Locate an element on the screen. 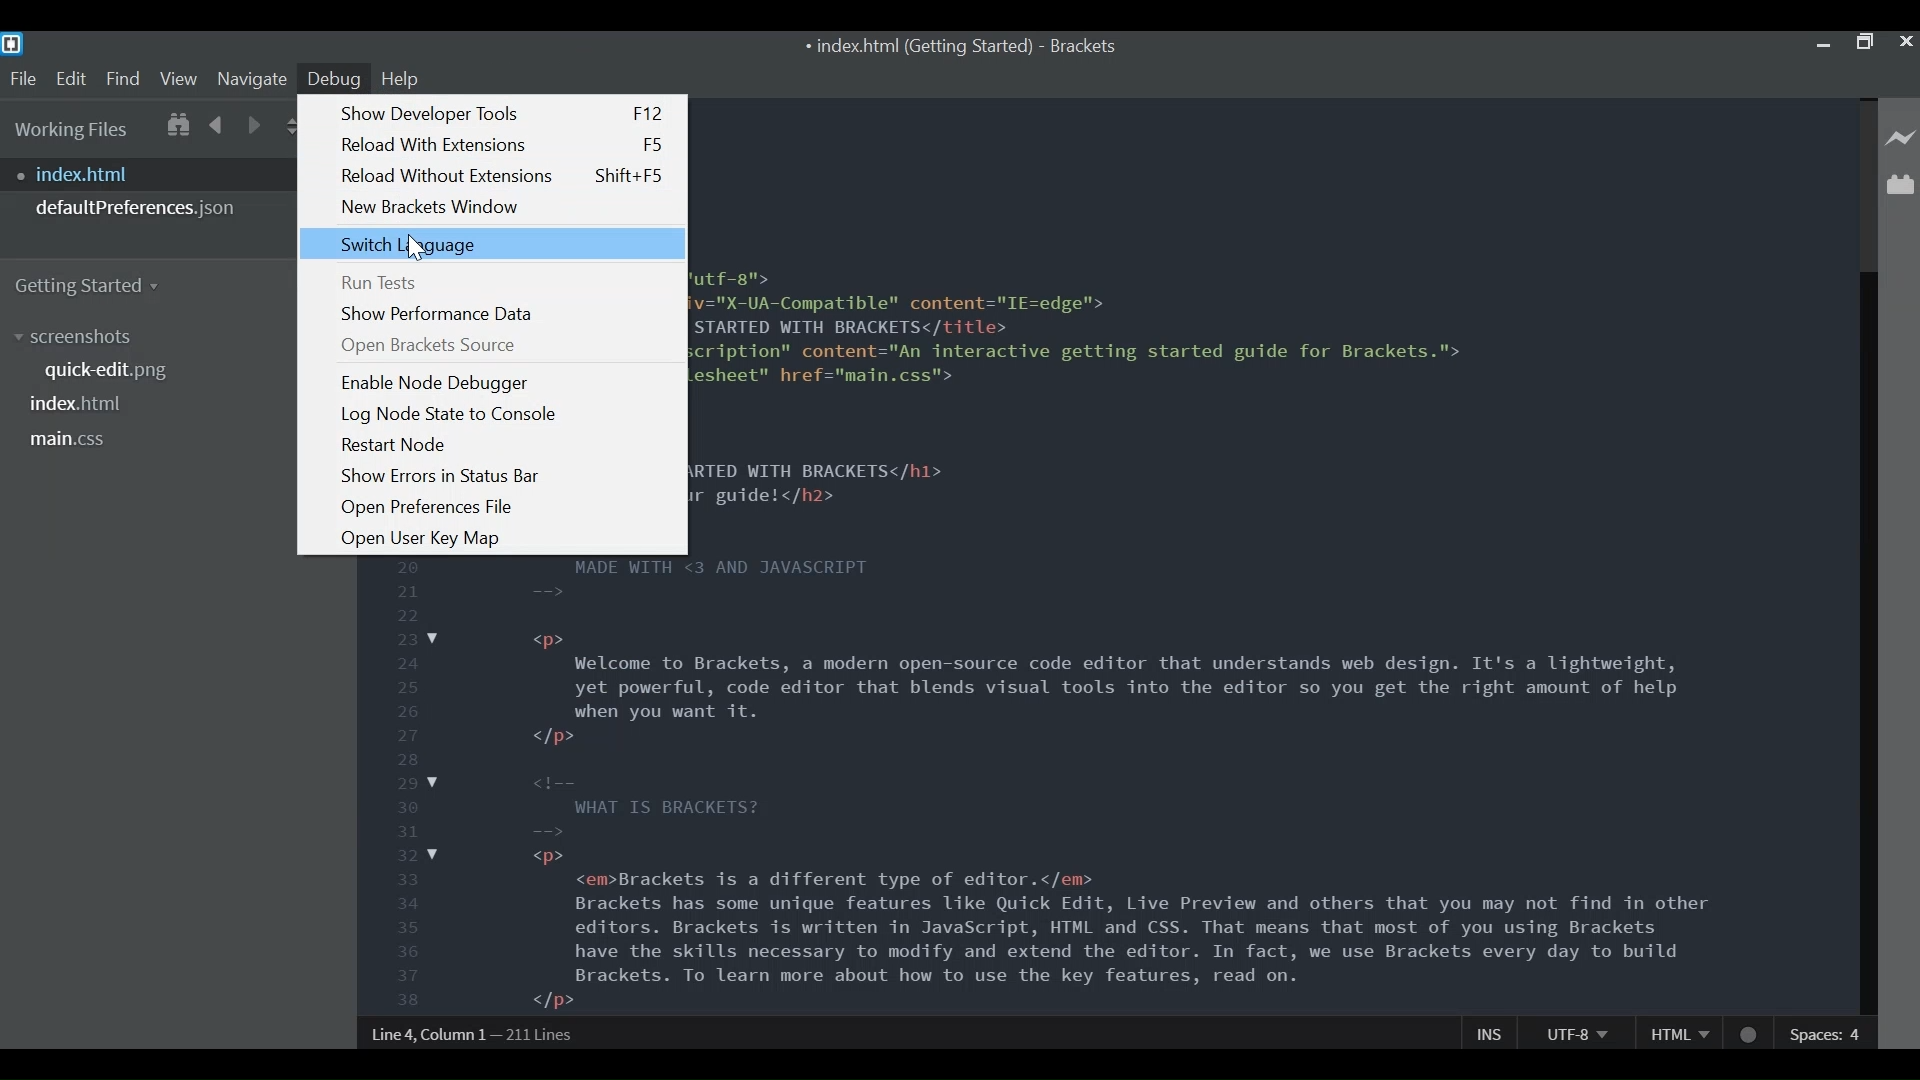 Image resolution: width=1920 pixels, height=1080 pixels. Run Tests is located at coordinates (381, 283).